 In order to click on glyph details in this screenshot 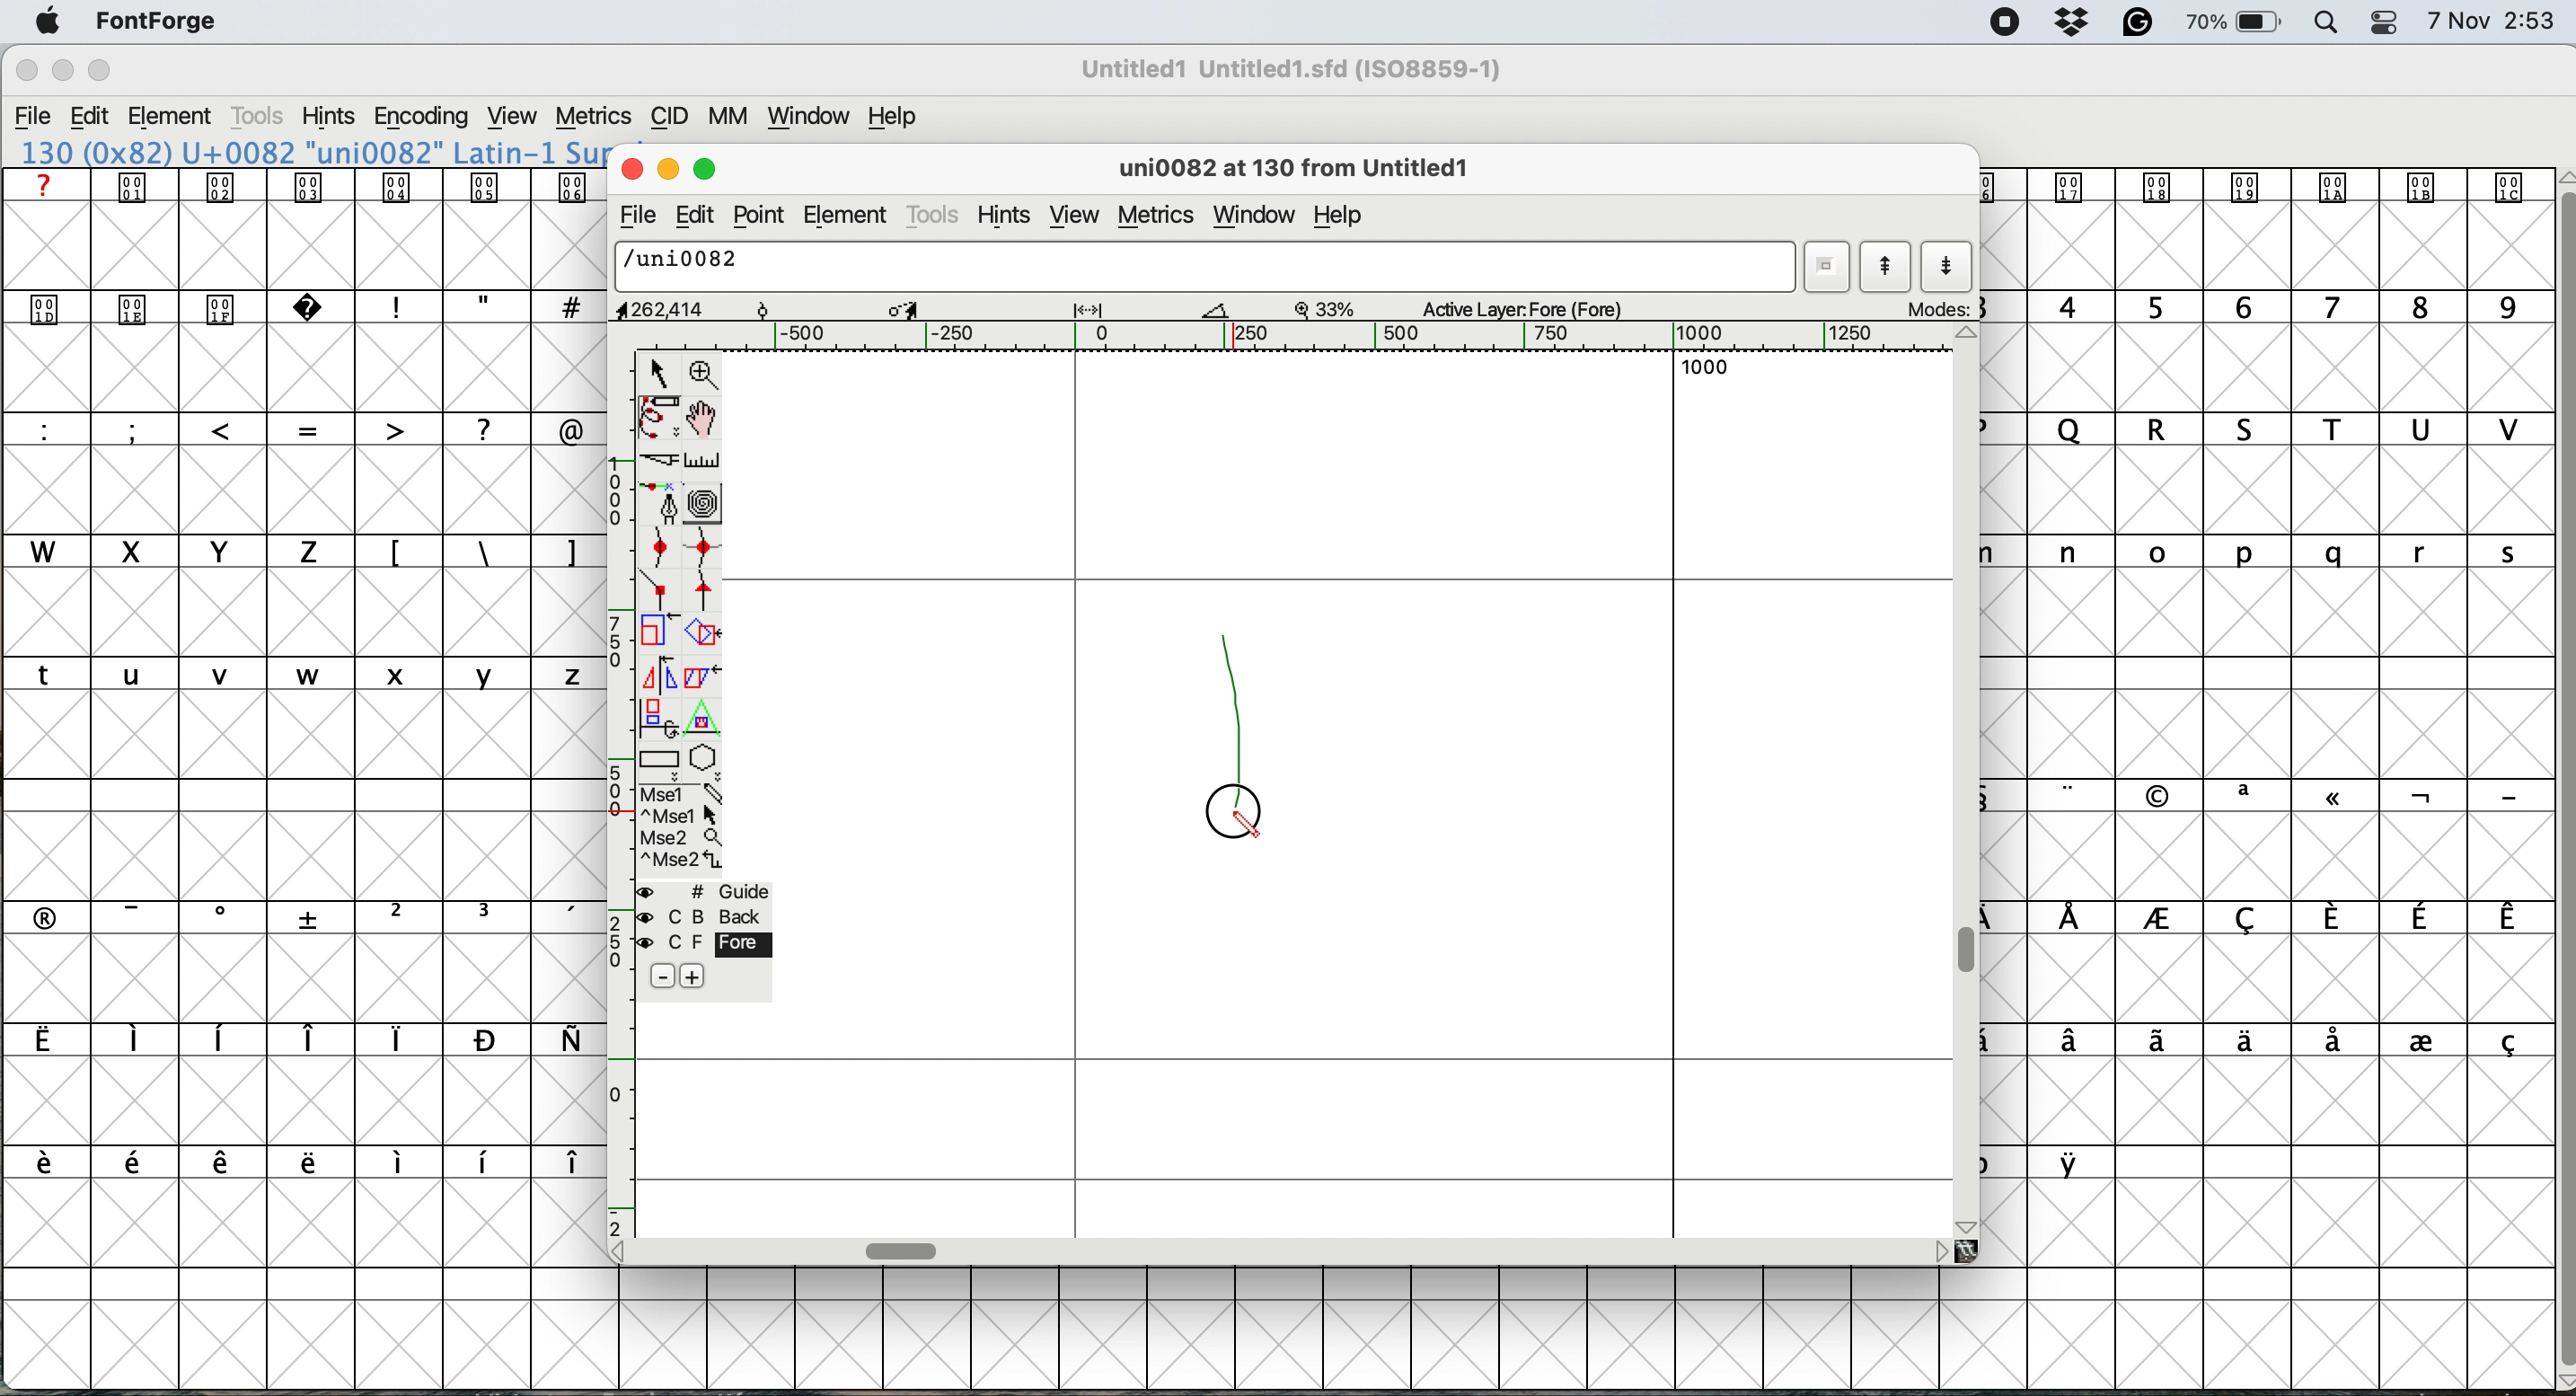, I will do `click(1305, 171)`.